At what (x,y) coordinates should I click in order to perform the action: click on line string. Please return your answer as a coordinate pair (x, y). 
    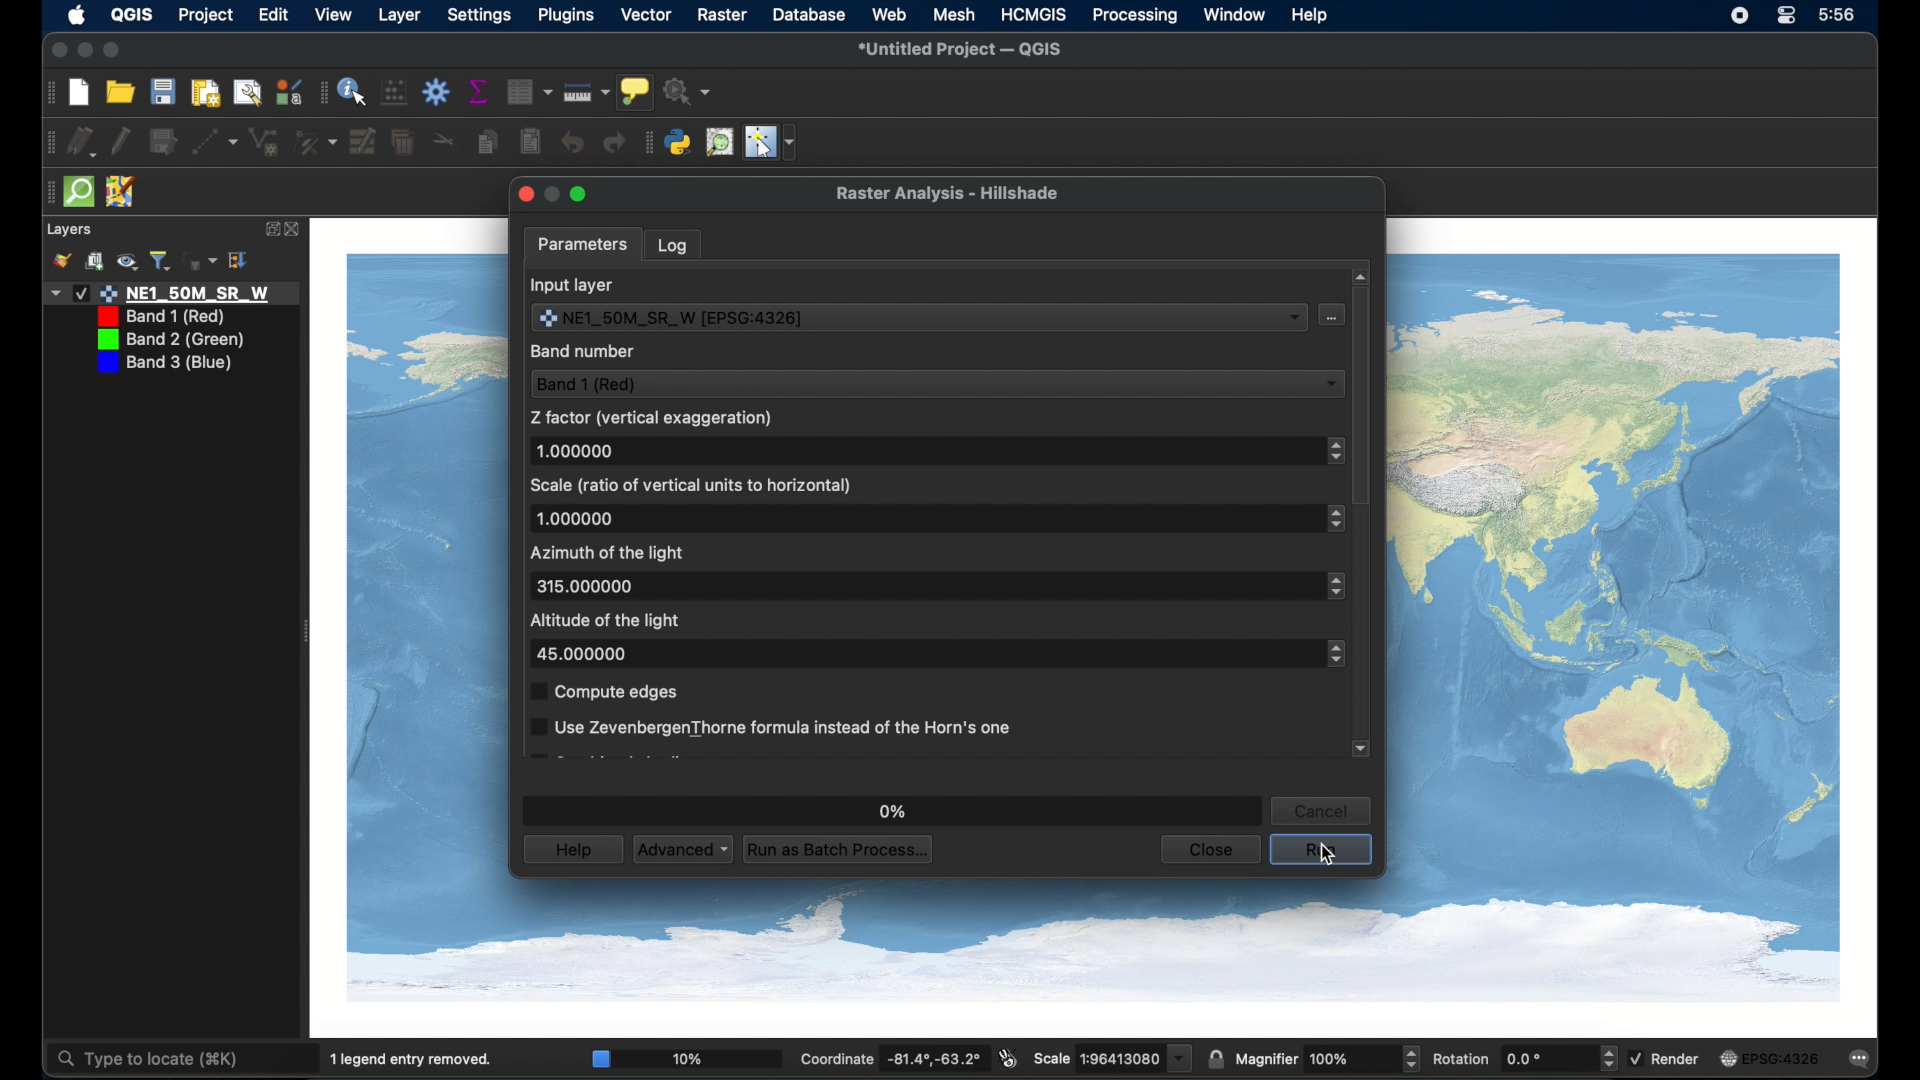
    Looking at the image, I should click on (264, 142).